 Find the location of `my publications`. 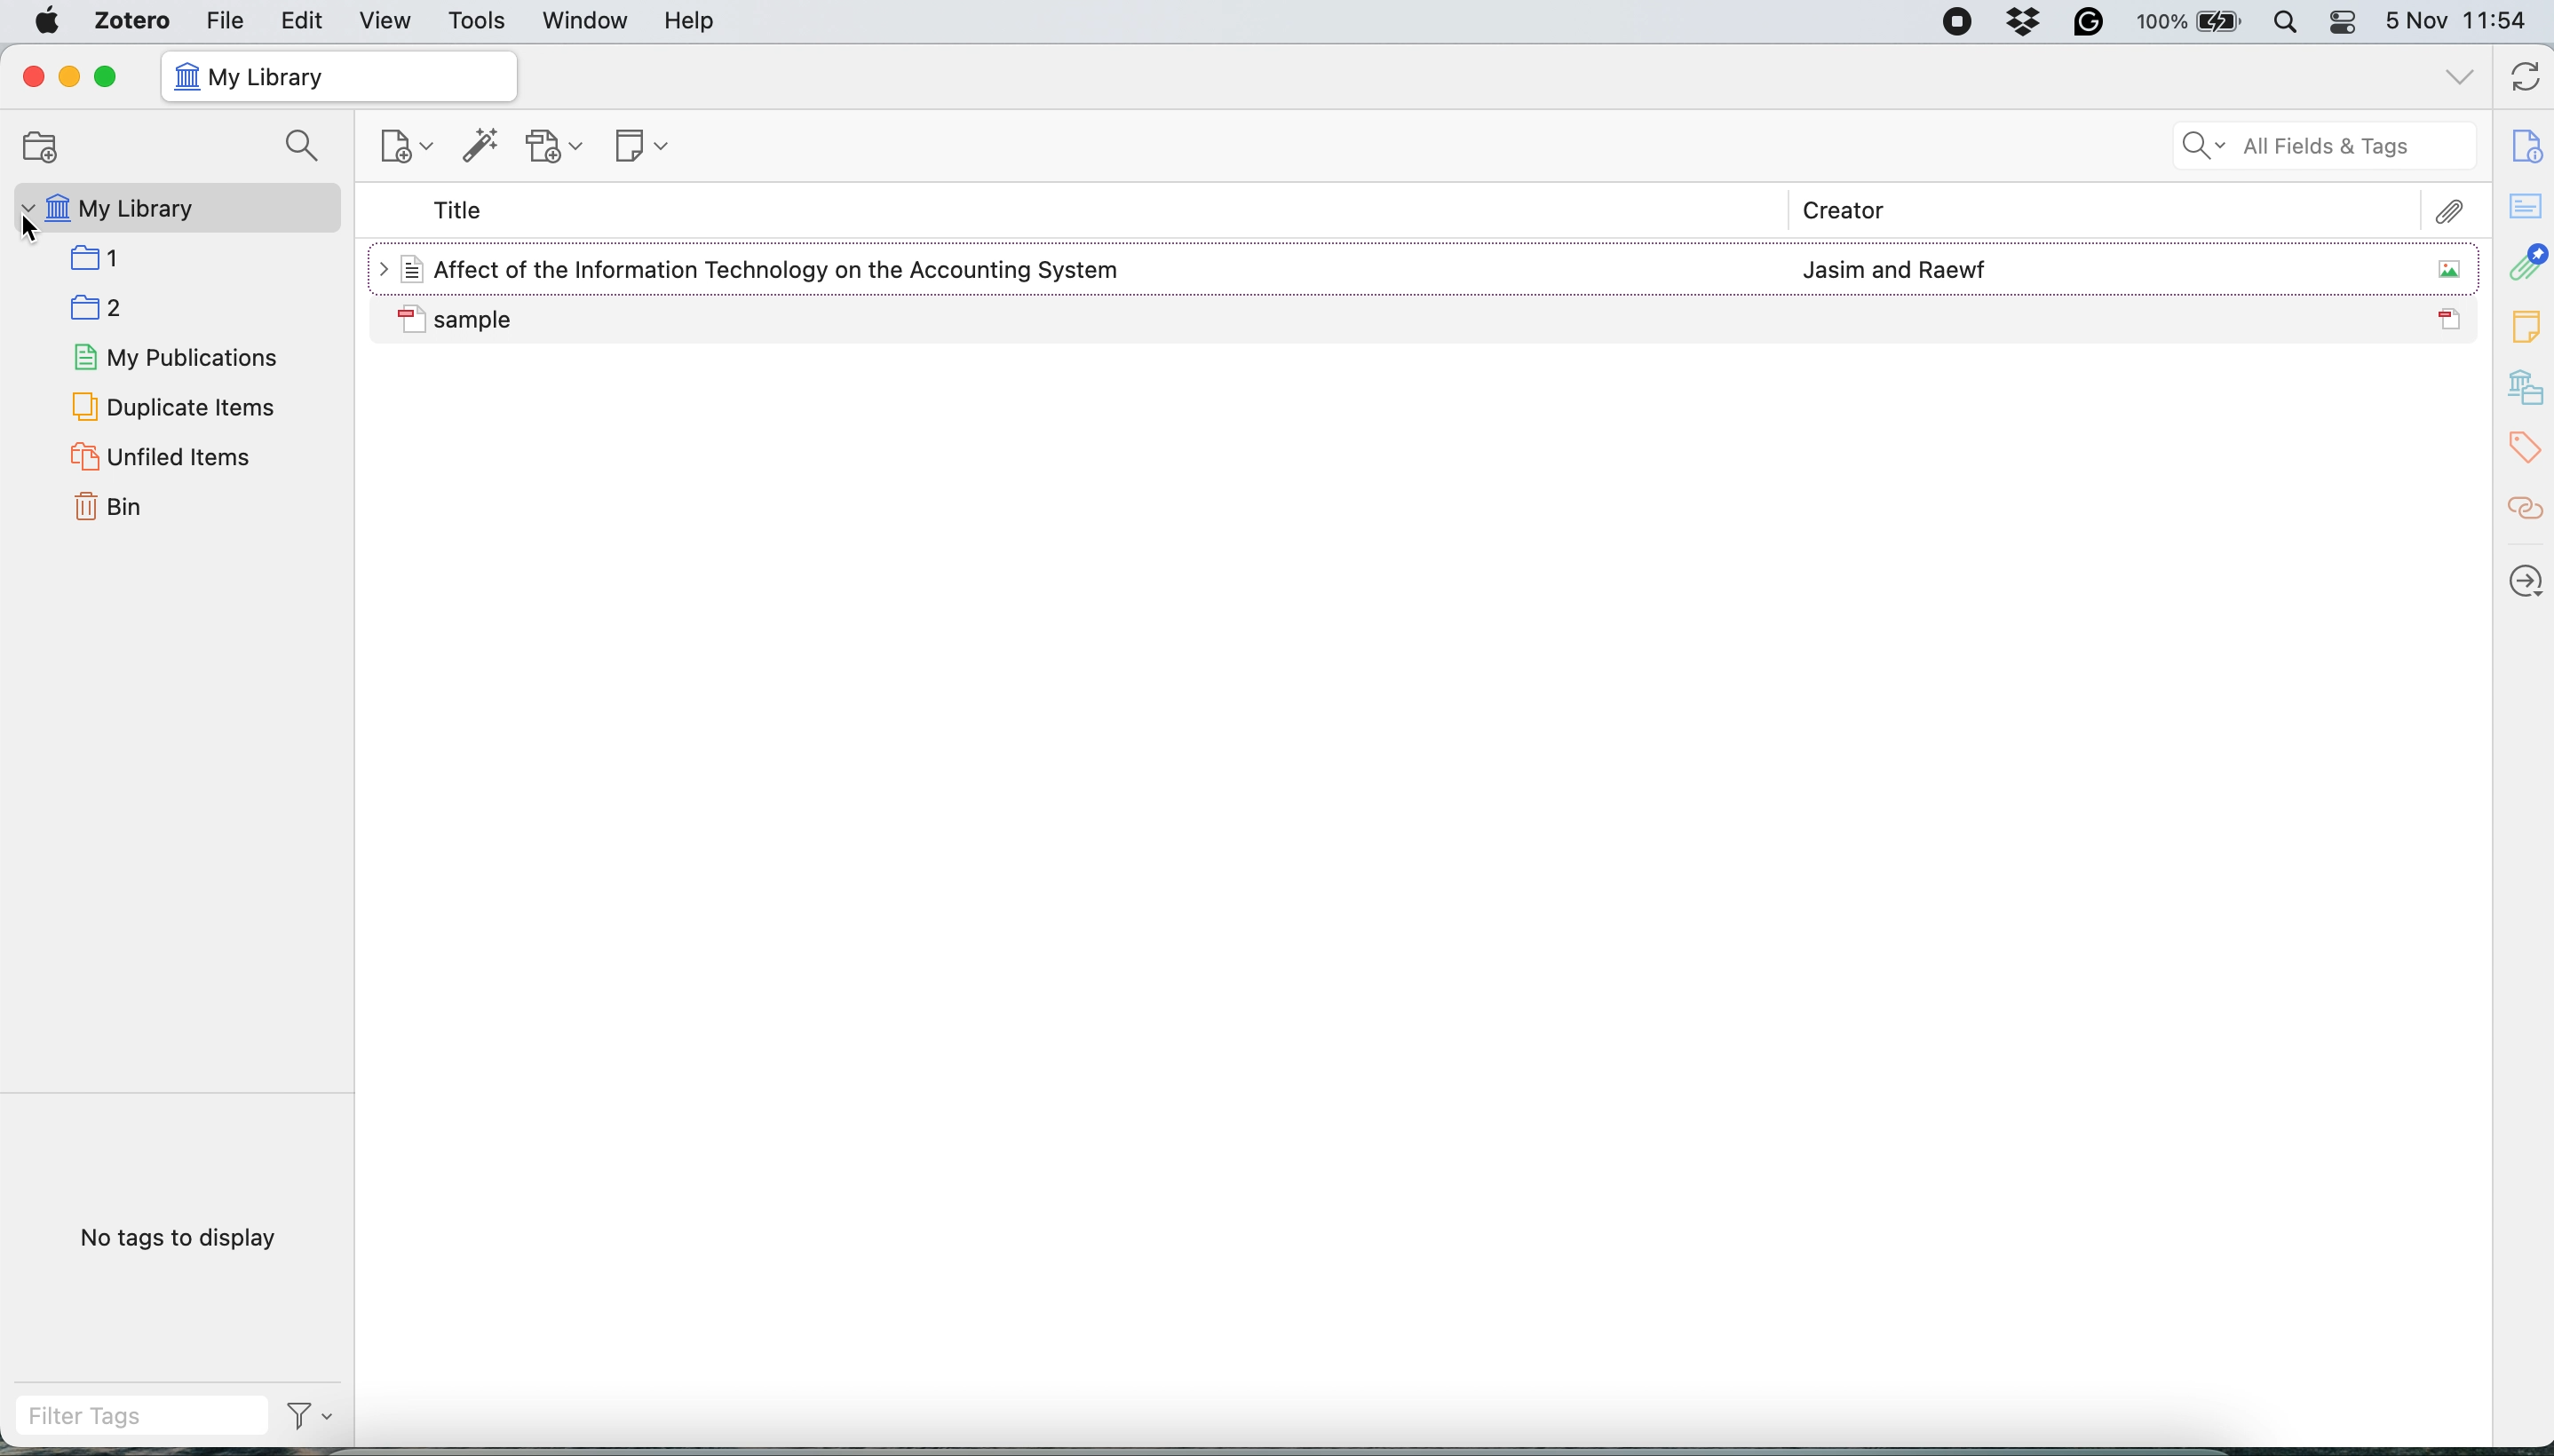

my publications is located at coordinates (171, 356).